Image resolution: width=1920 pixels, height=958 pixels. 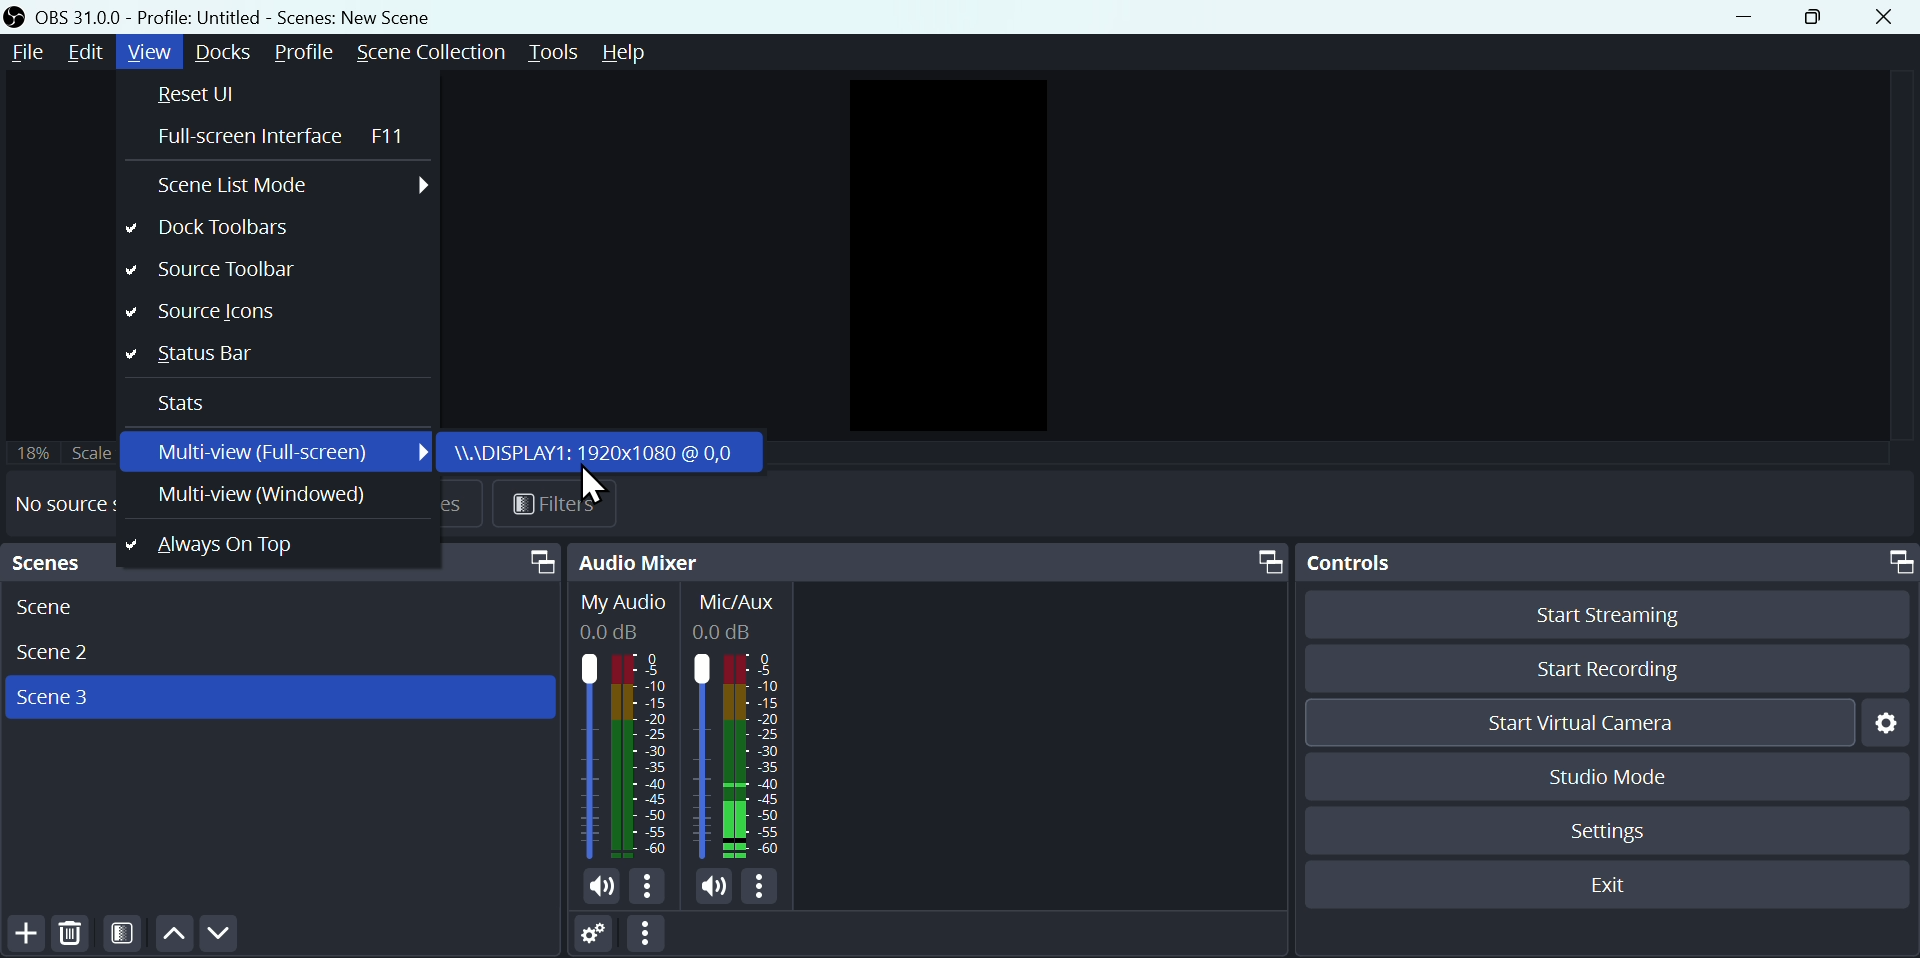 I want to click on Settings, so click(x=1613, y=836).